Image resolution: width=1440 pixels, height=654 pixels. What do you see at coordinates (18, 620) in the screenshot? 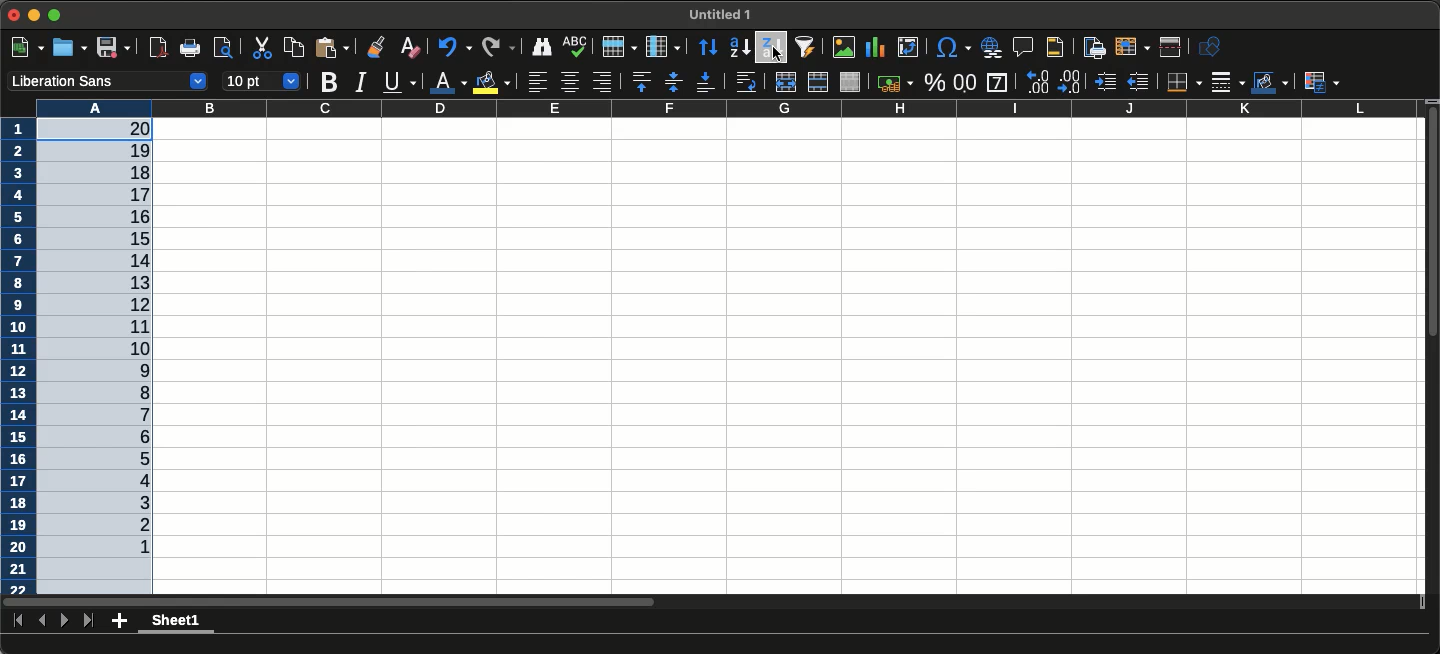
I see `First sheet` at bounding box center [18, 620].